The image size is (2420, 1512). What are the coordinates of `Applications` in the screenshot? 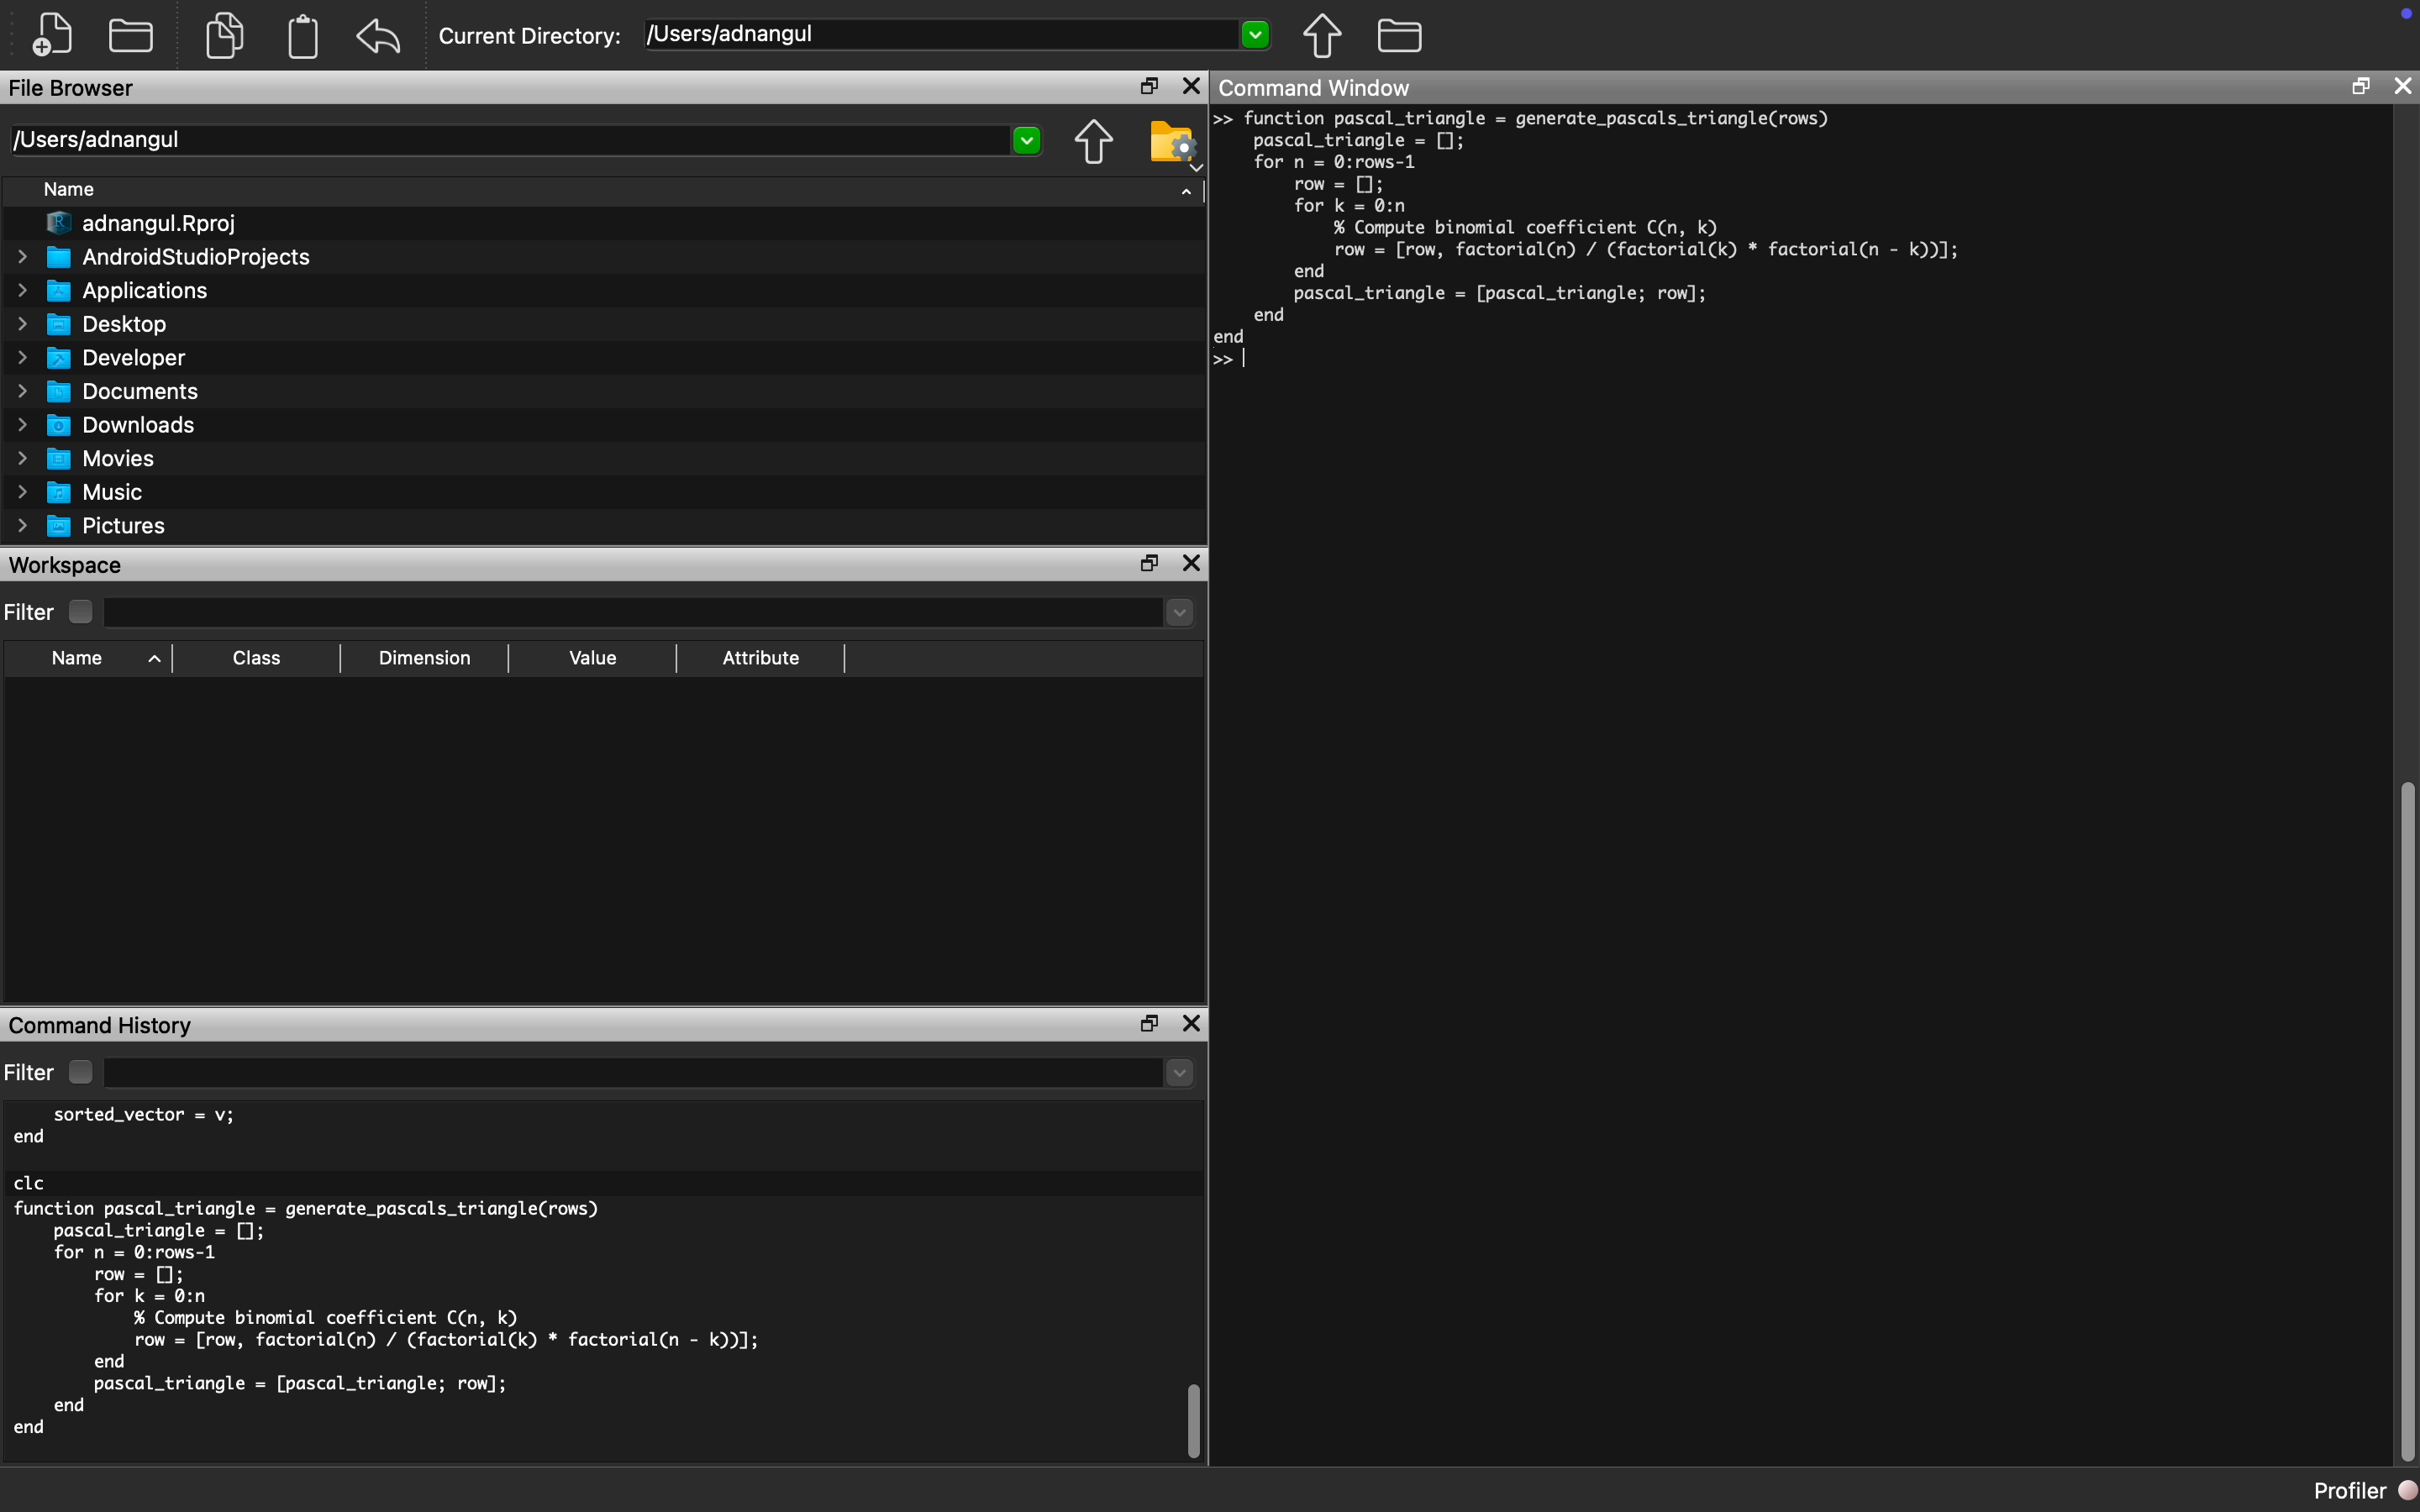 It's located at (113, 291).